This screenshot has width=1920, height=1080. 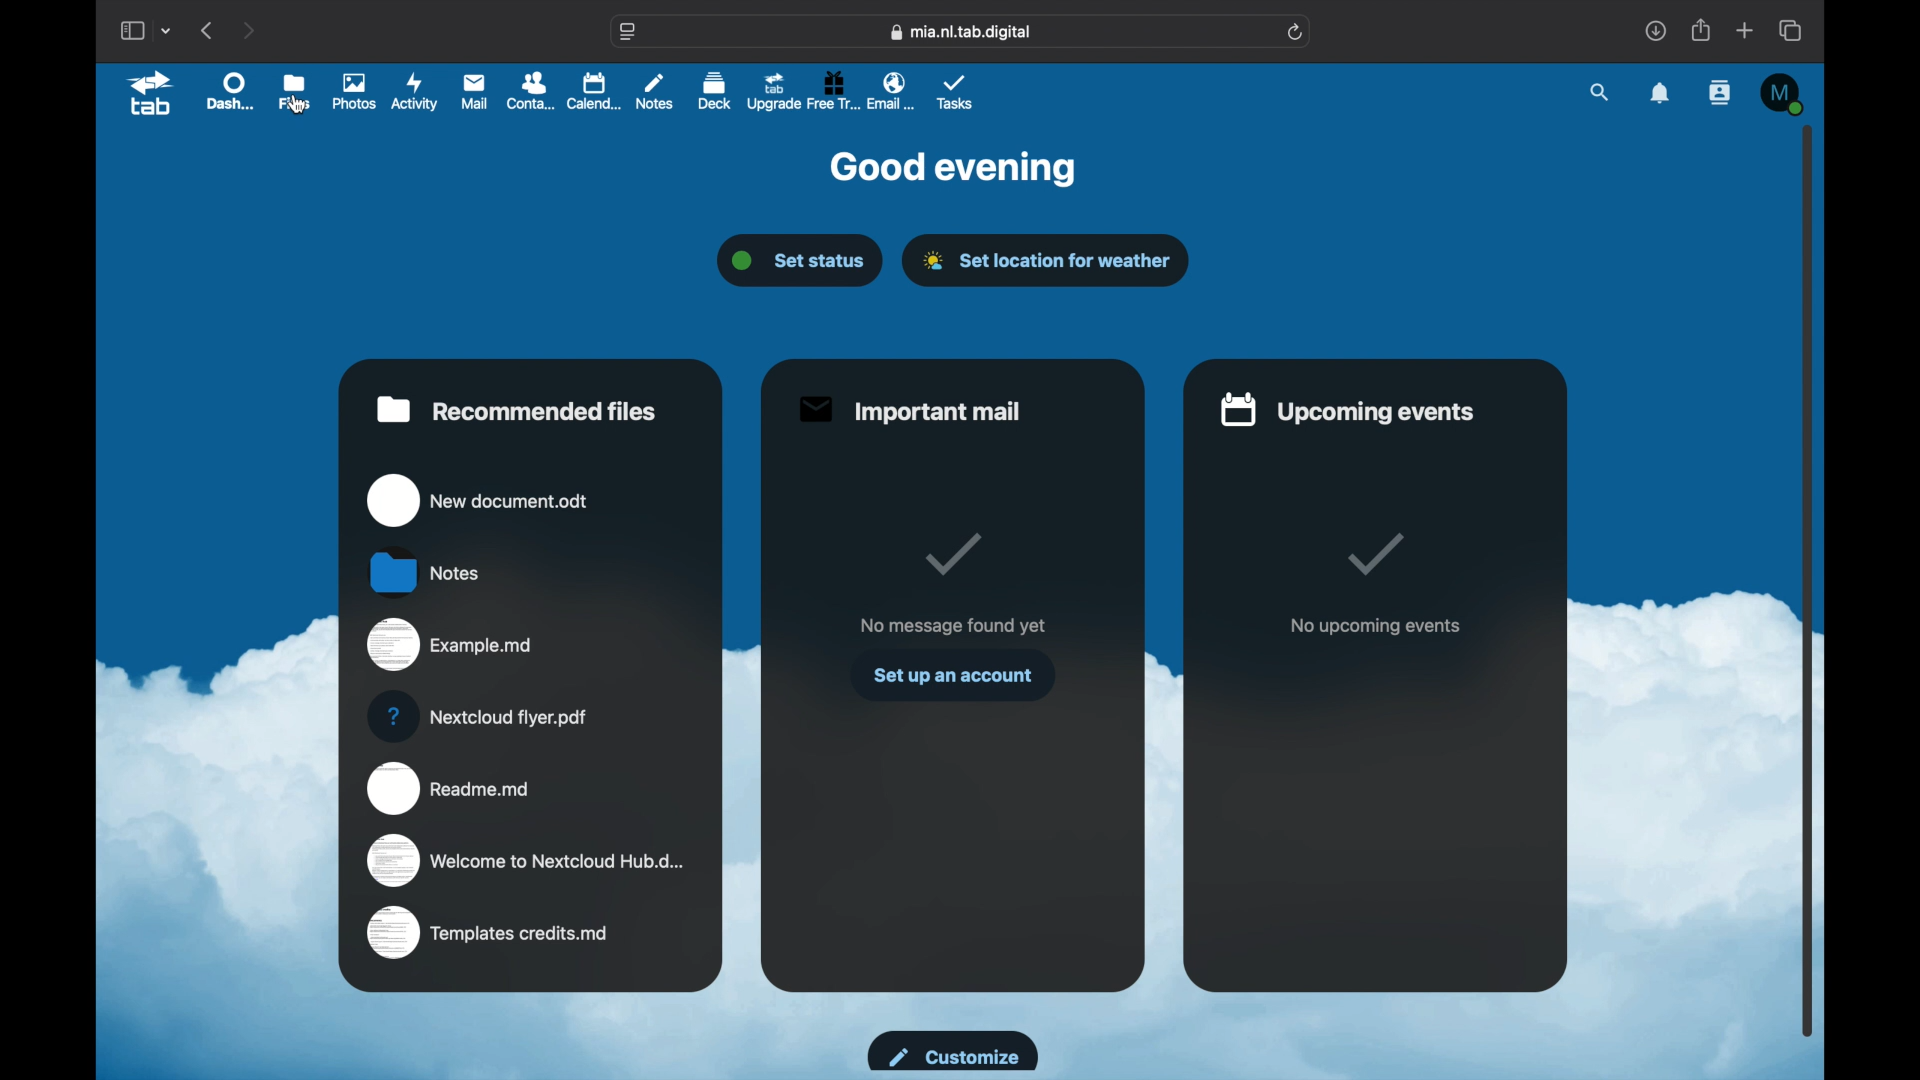 What do you see at coordinates (961, 33) in the screenshot?
I see `web address` at bounding box center [961, 33].